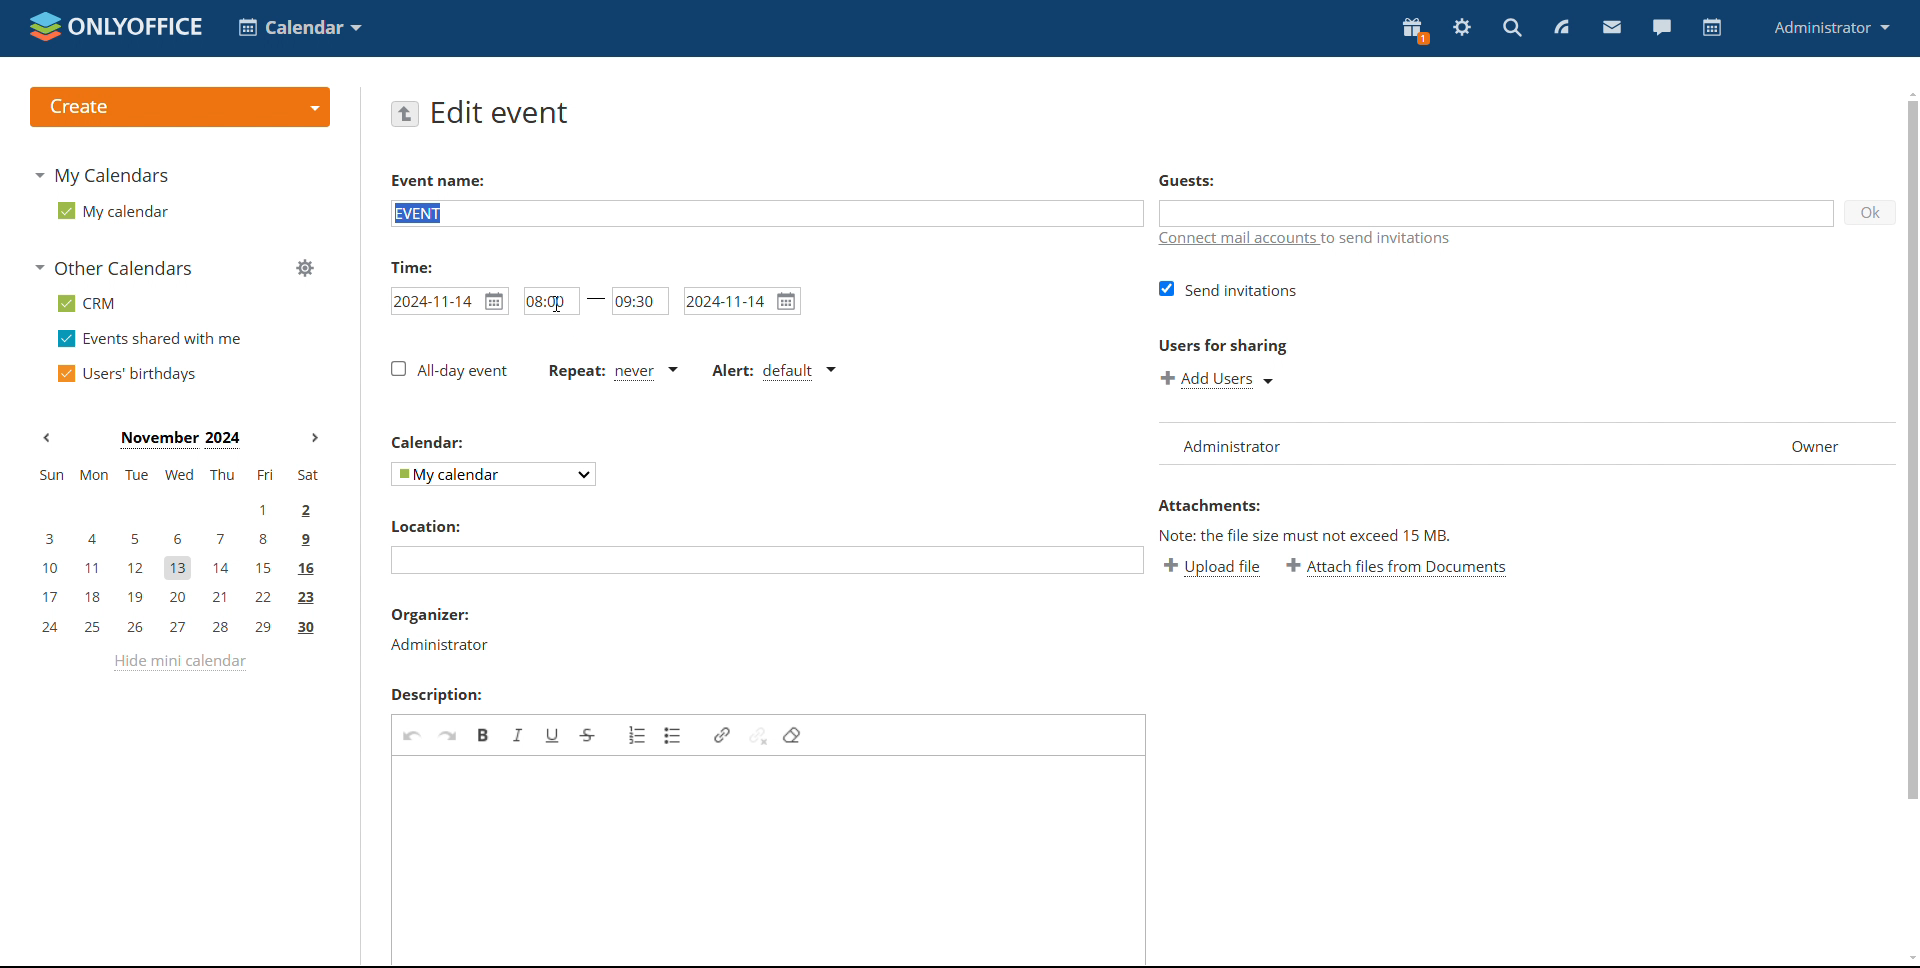  Describe the element at coordinates (560, 306) in the screenshot. I see `cursor` at that location.